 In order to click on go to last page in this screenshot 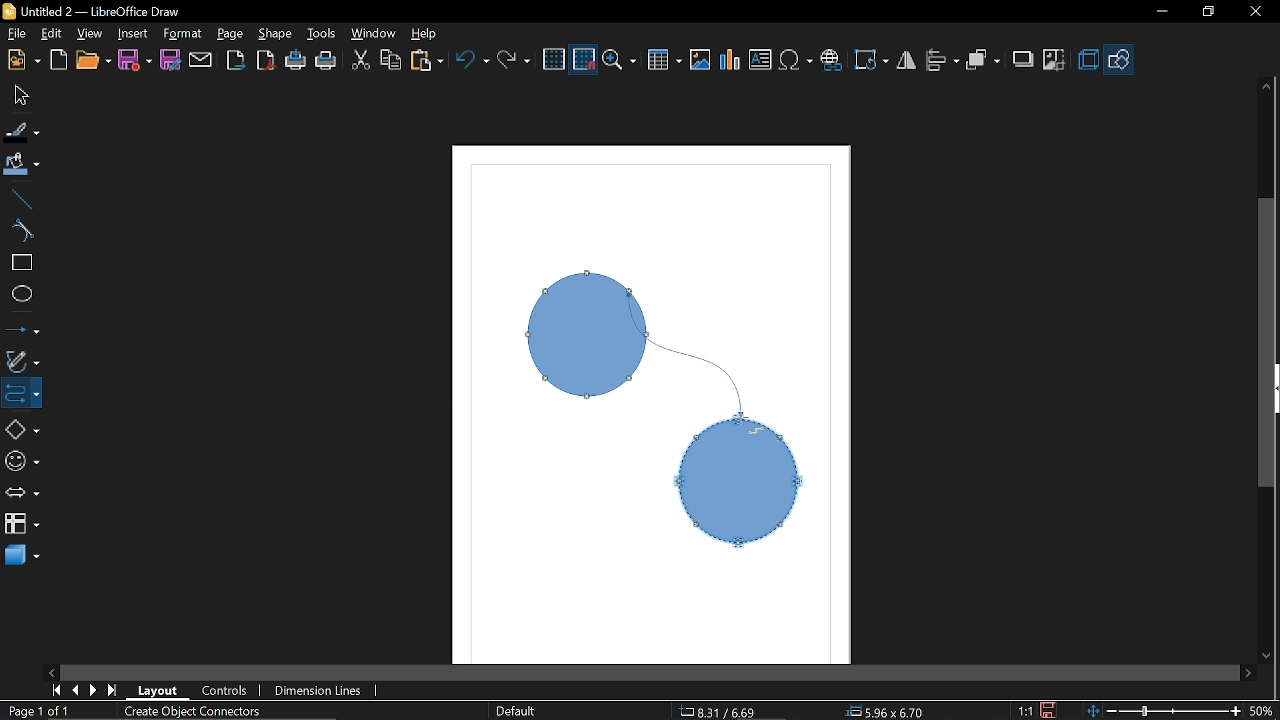, I will do `click(115, 690)`.